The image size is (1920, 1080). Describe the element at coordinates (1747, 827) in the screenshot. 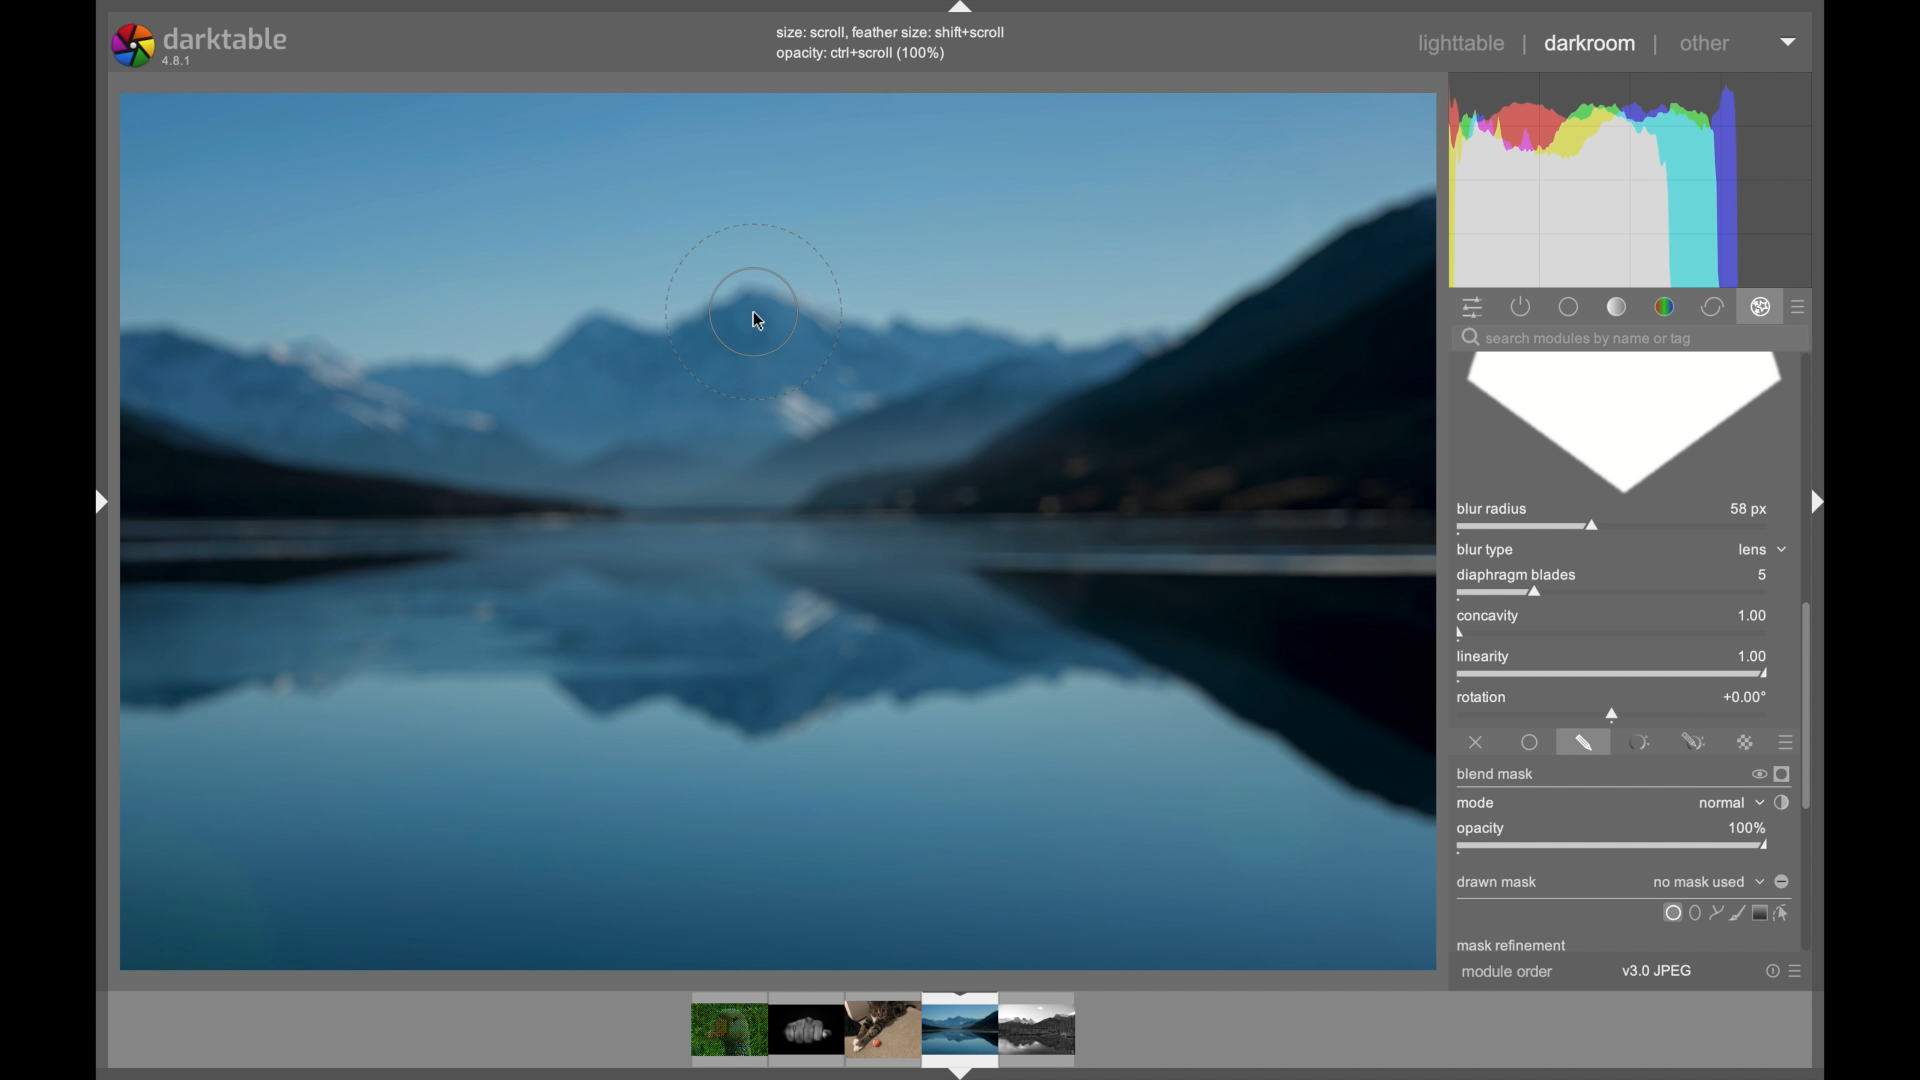

I see `100%` at that location.